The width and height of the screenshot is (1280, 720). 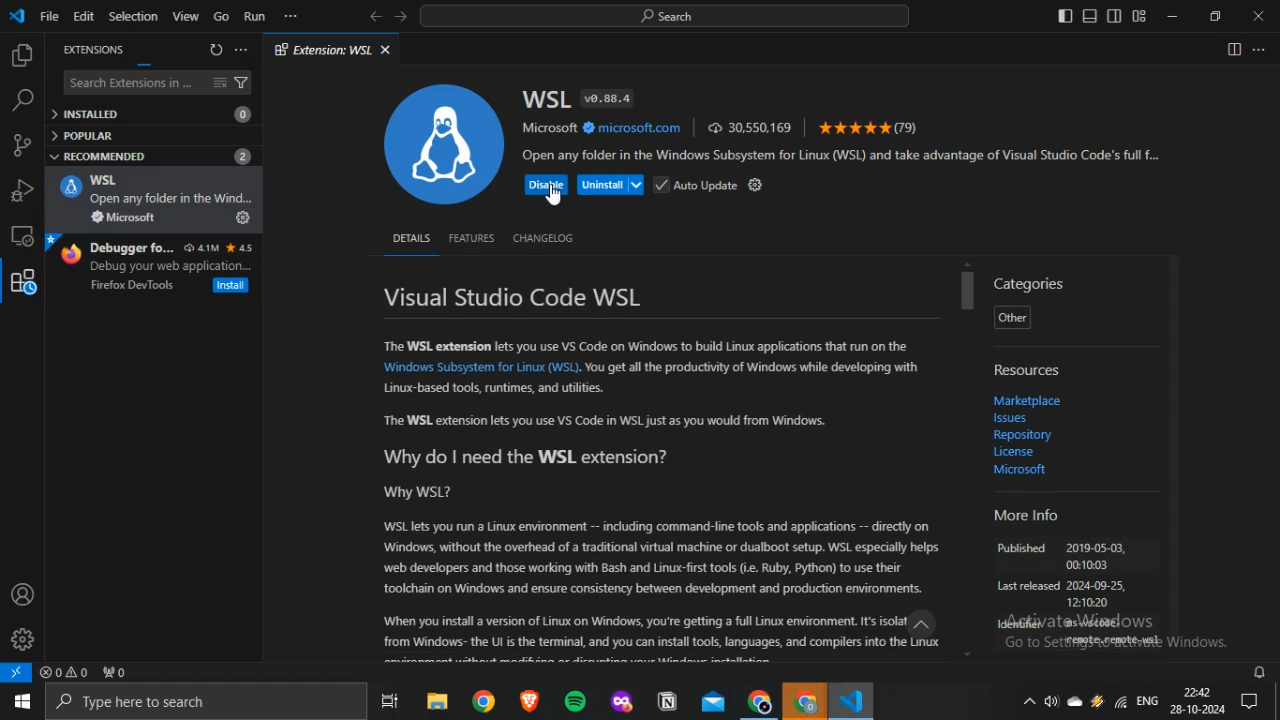 I want to click on back, so click(x=376, y=16).